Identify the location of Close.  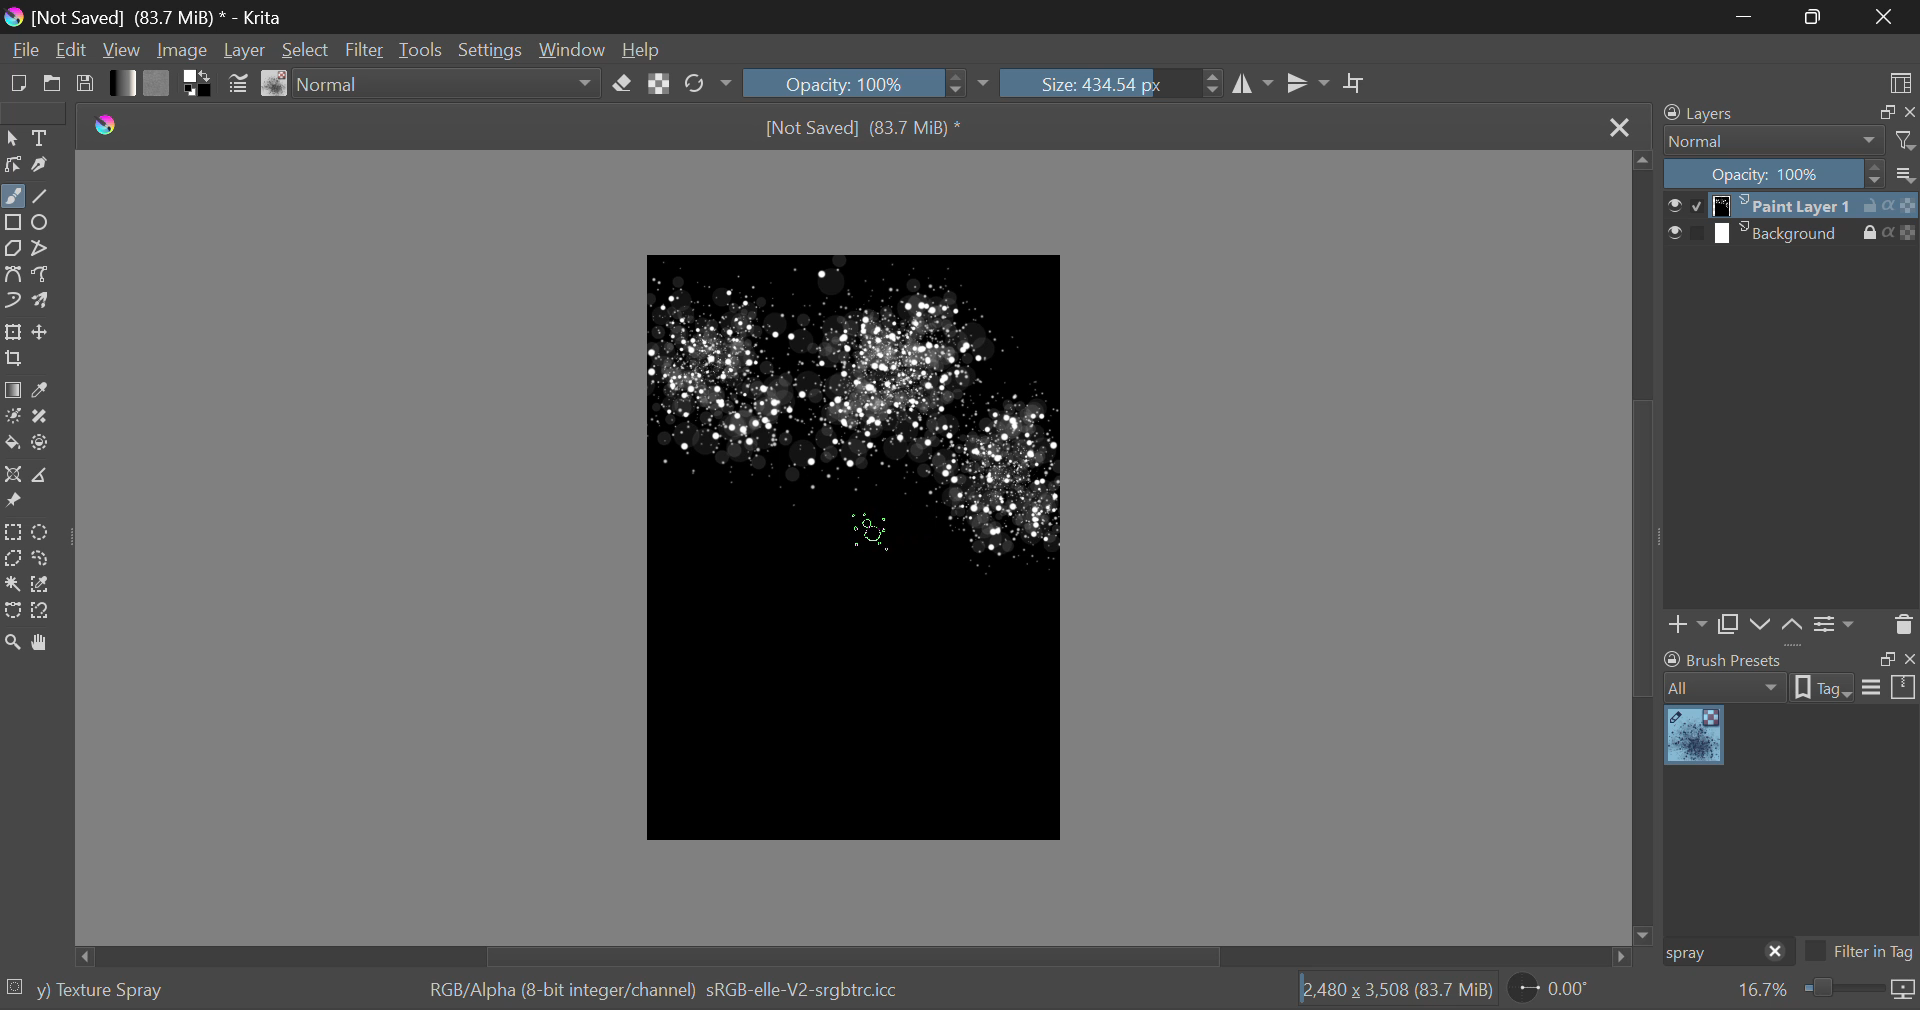
(1619, 129).